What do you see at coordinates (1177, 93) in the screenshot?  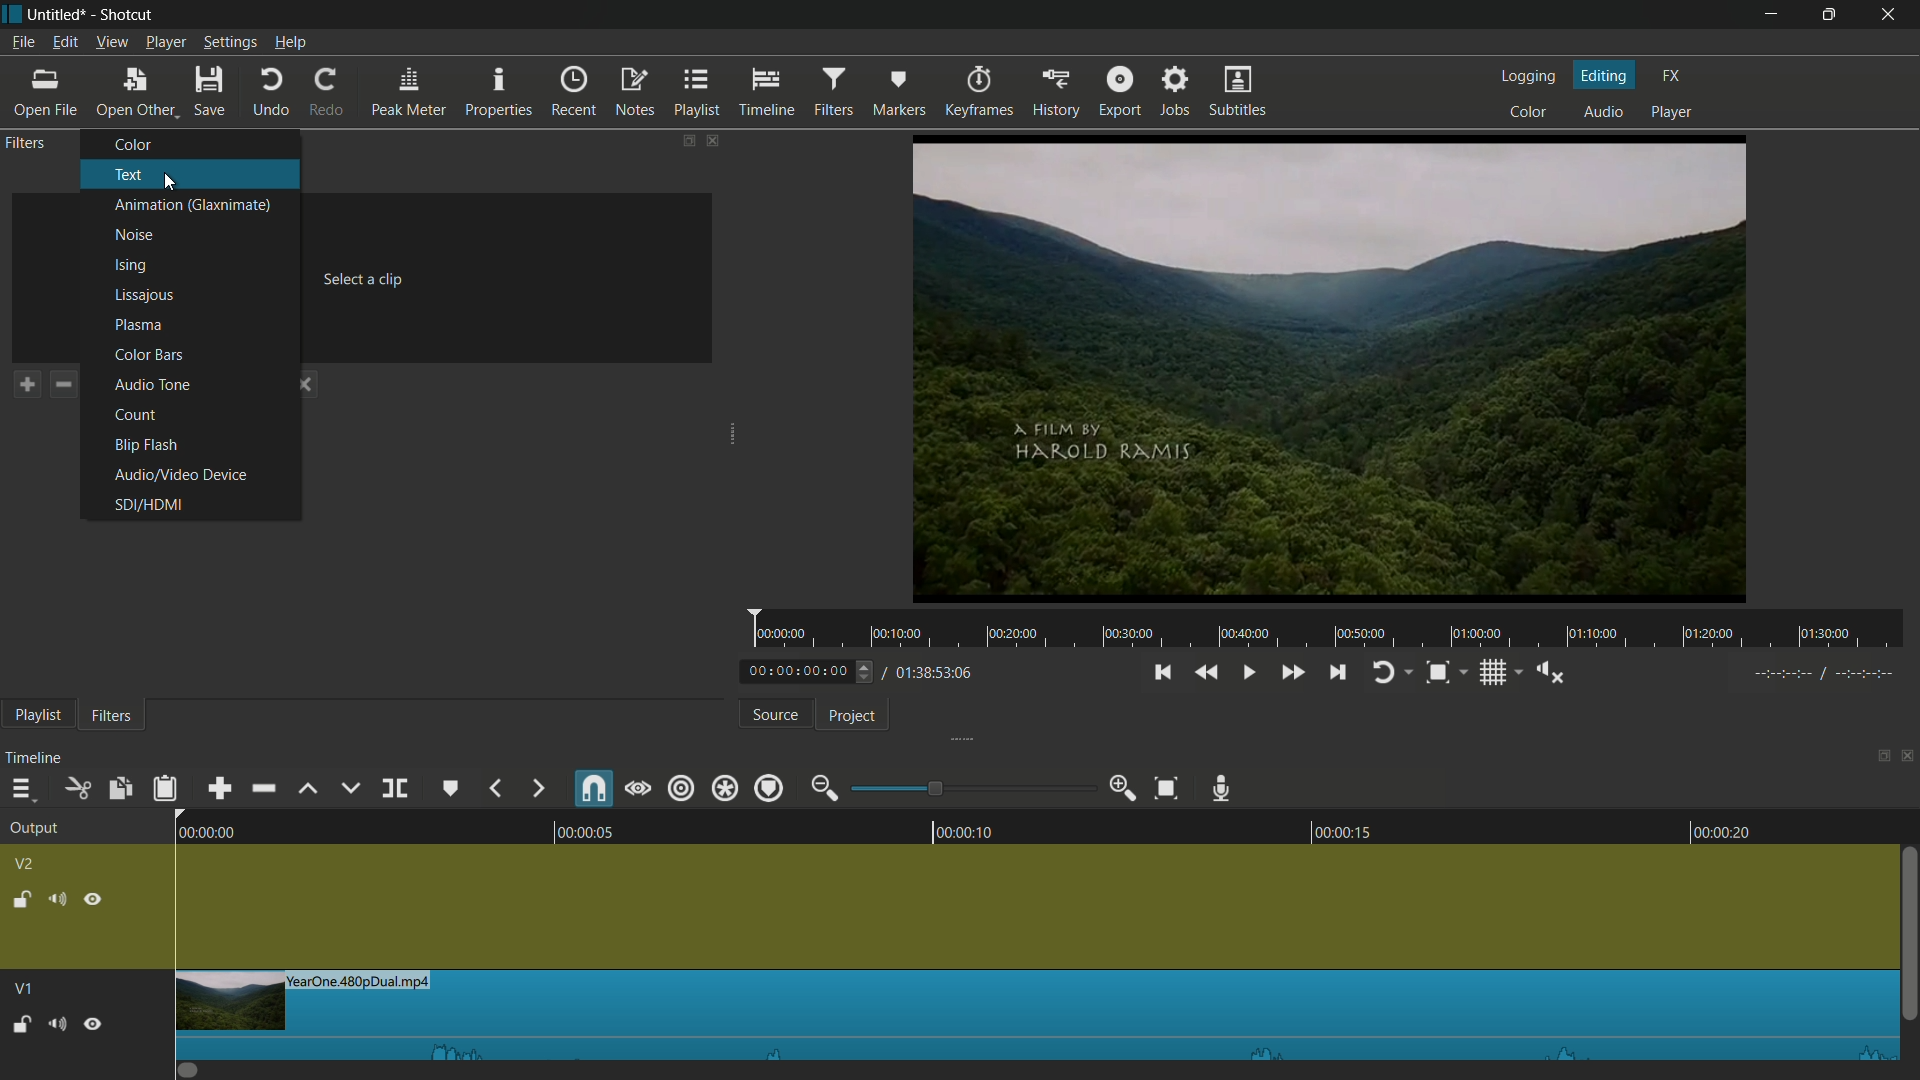 I see `jobs` at bounding box center [1177, 93].